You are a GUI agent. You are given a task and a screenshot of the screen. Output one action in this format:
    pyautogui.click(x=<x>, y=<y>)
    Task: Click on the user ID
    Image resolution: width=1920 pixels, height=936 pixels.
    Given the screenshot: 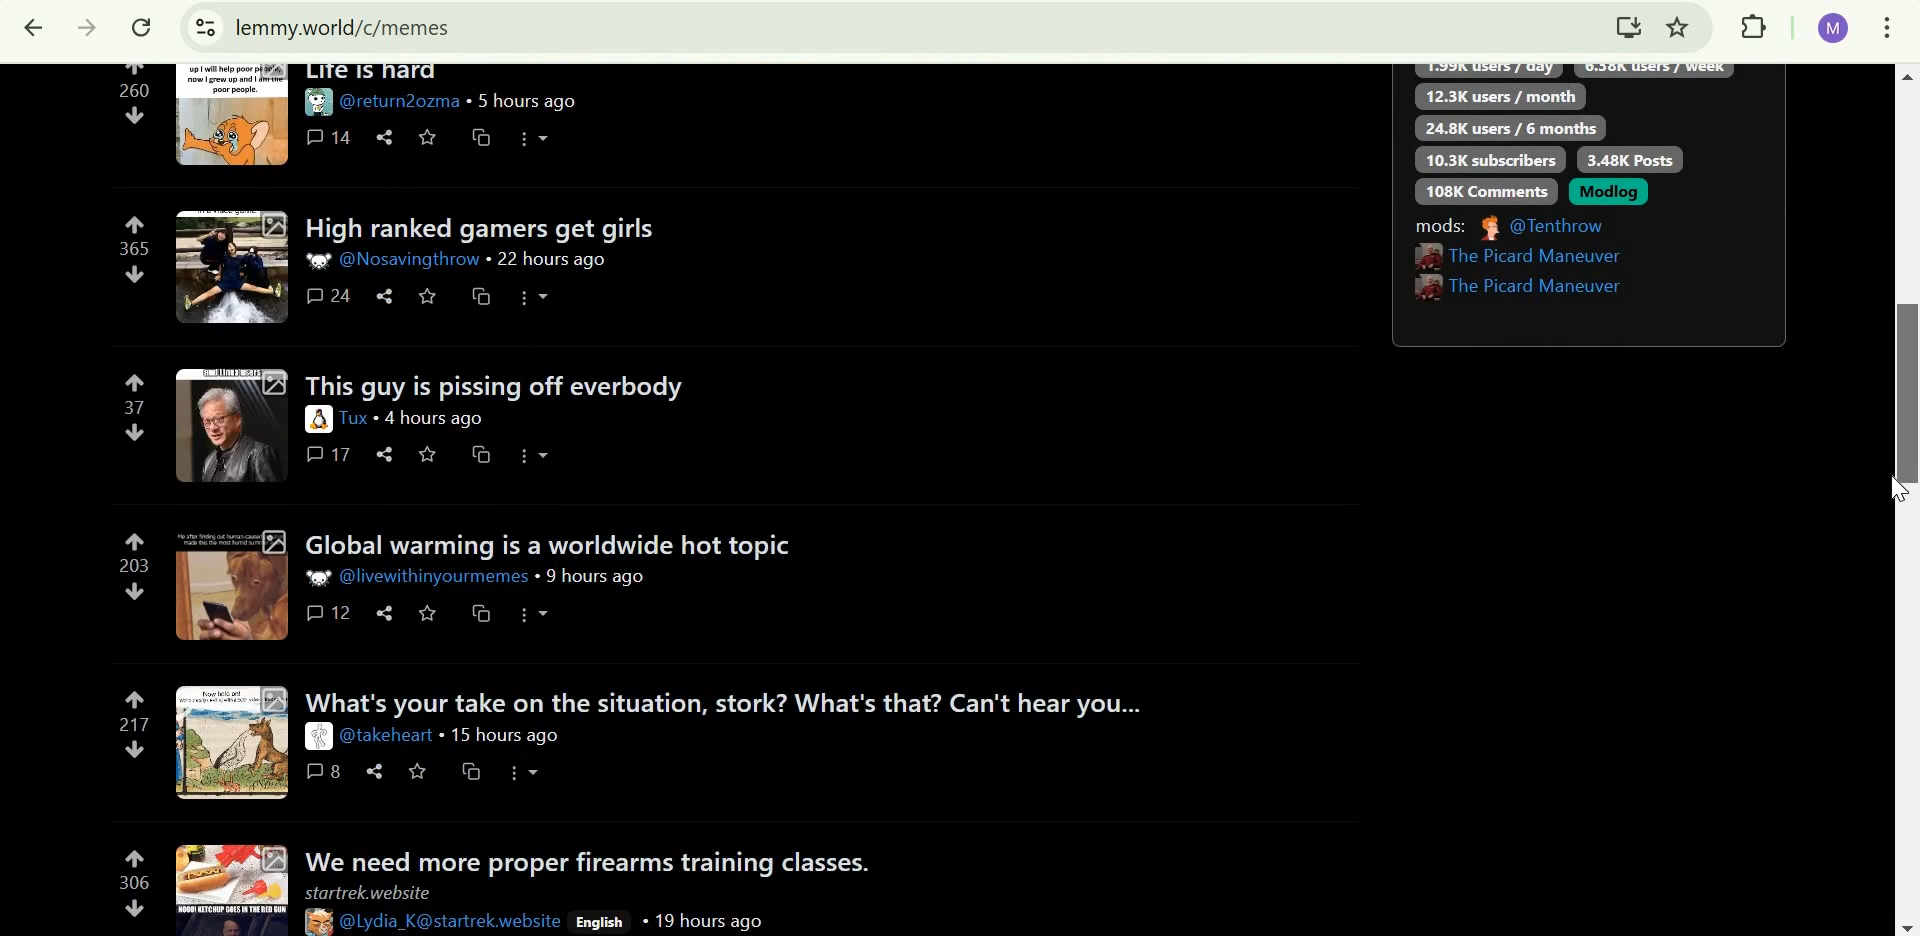 What is the action you would take?
    pyautogui.click(x=400, y=101)
    